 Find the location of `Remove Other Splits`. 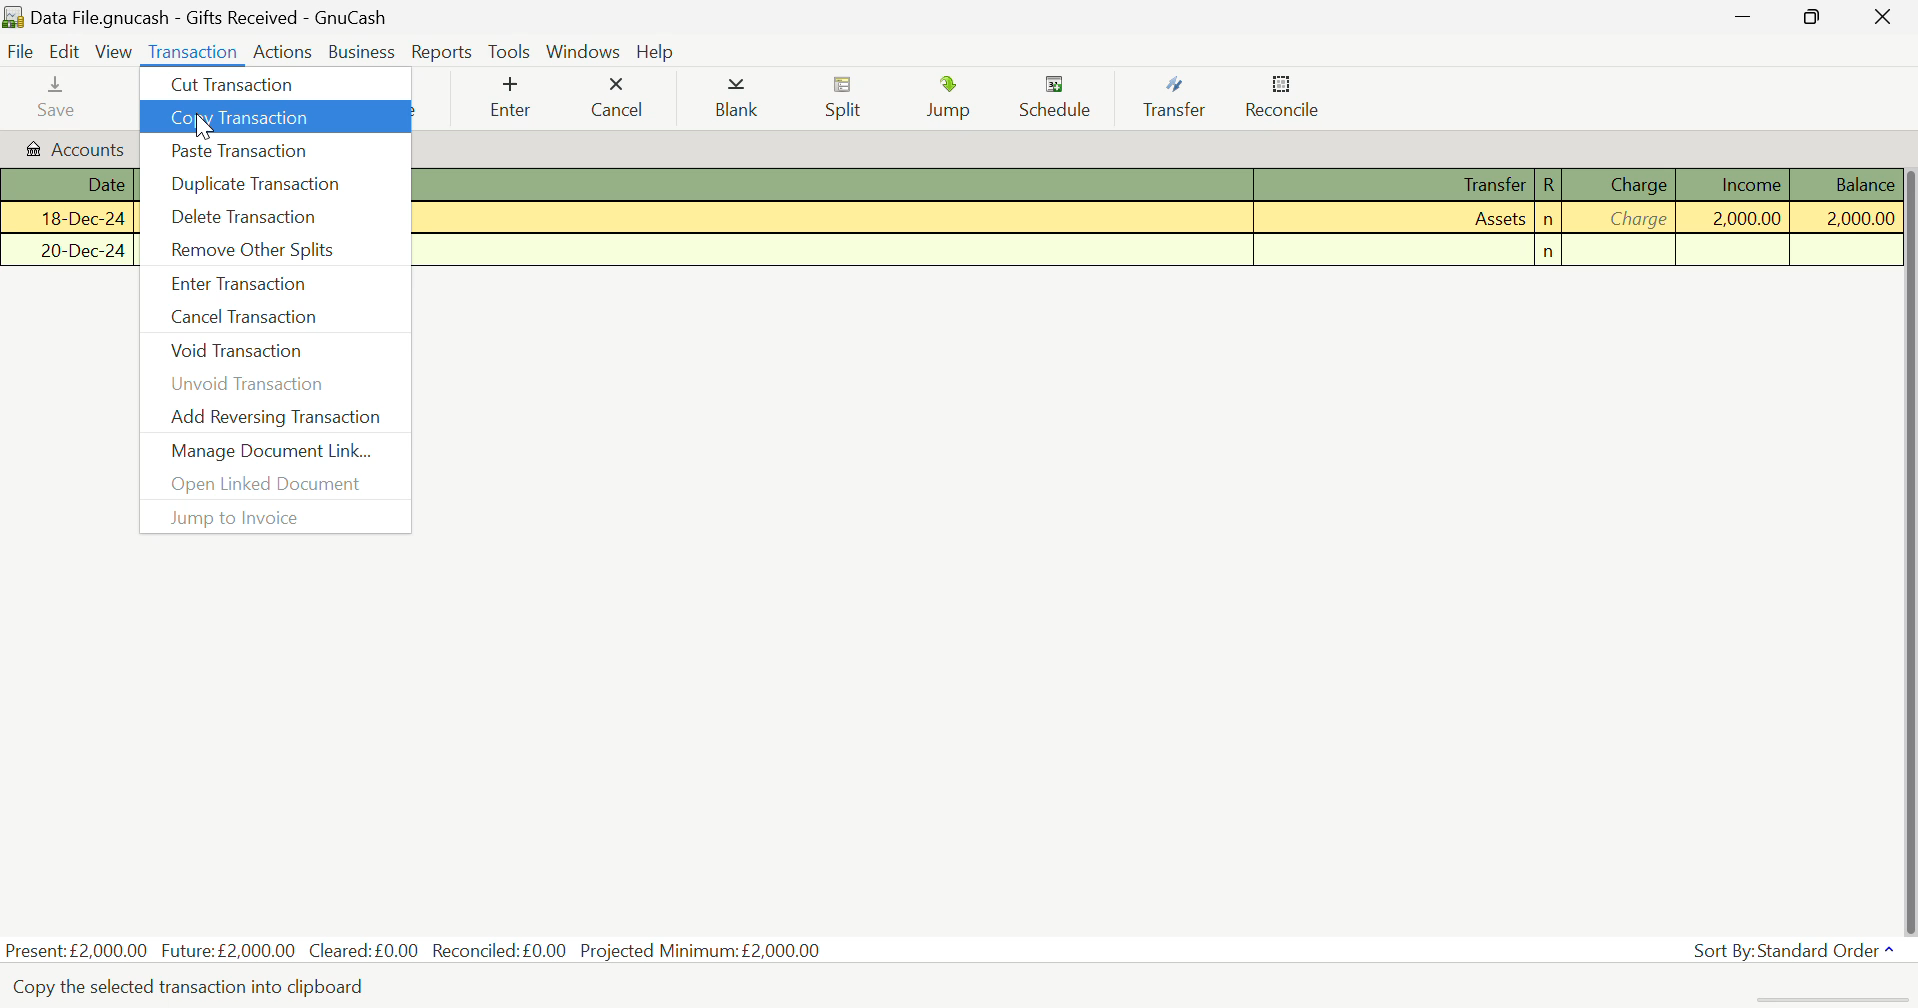

Remove Other Splits is located at coordinates (273, 253).